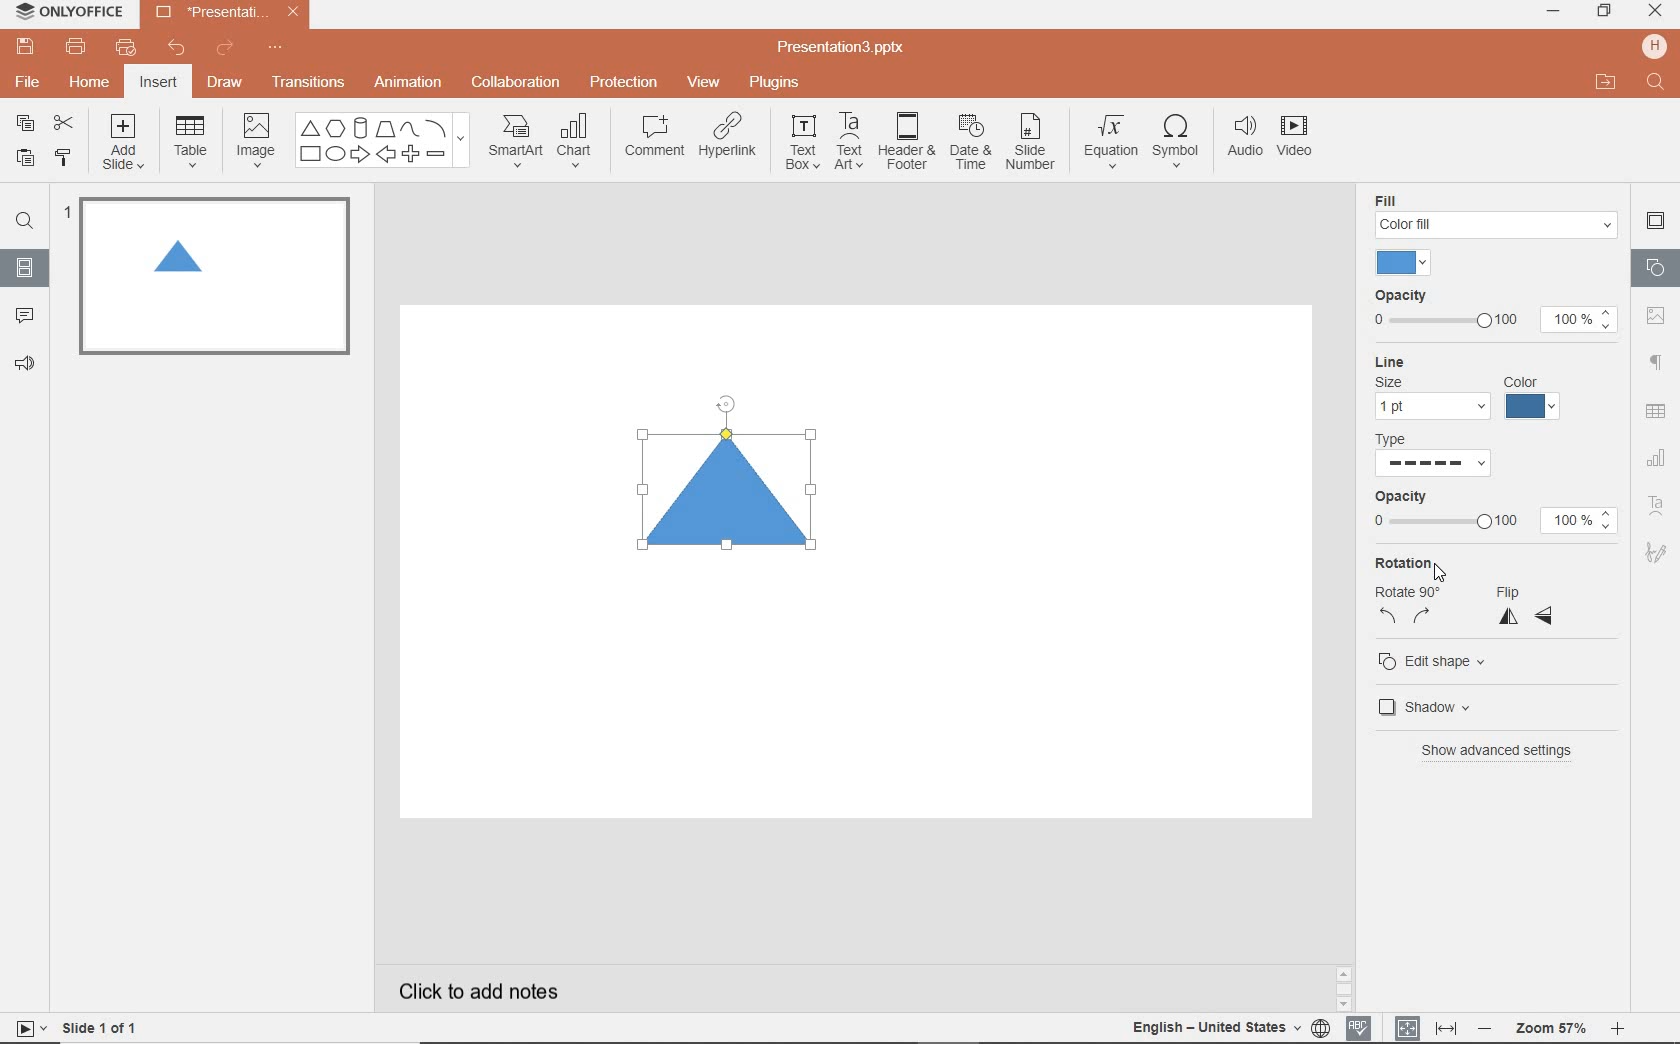 This screenshot has width=1680, height=1044. I want to click on CUT, so click(65, 122).